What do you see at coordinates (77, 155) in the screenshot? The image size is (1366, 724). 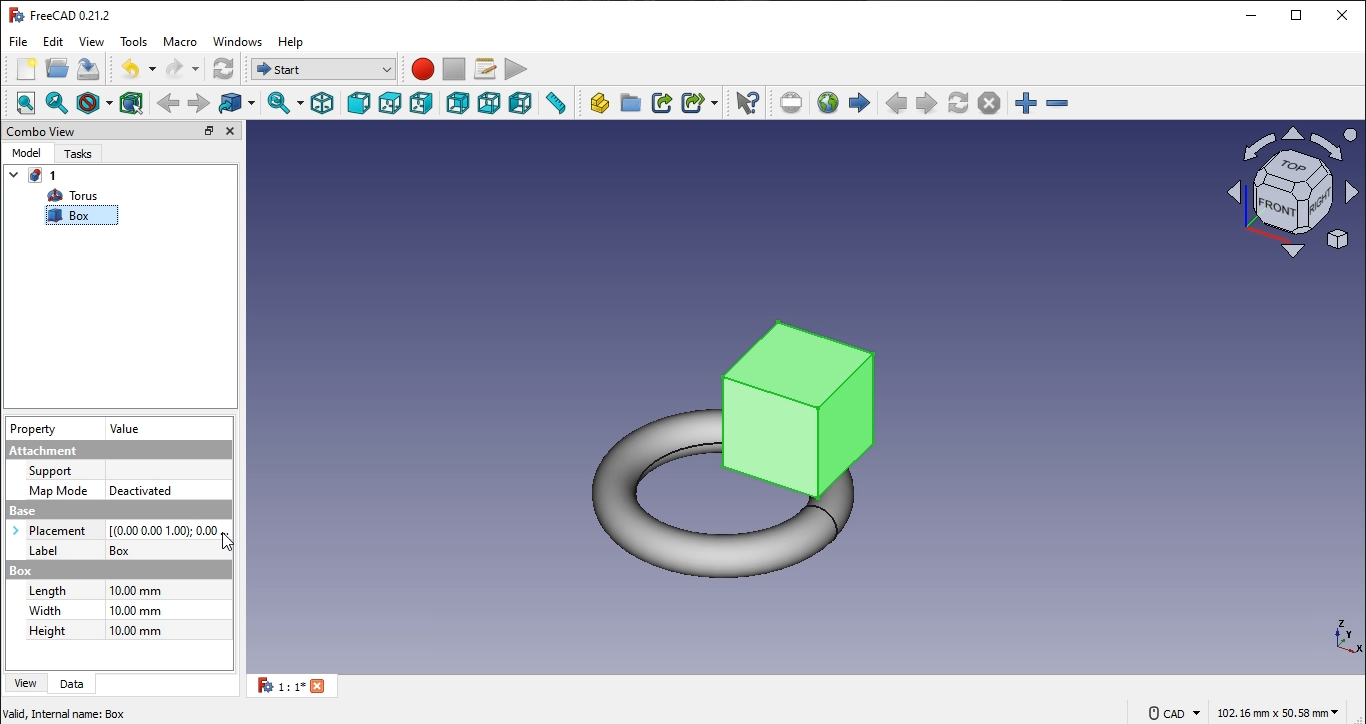 I see `tasks` at bounding box center [77, 155].